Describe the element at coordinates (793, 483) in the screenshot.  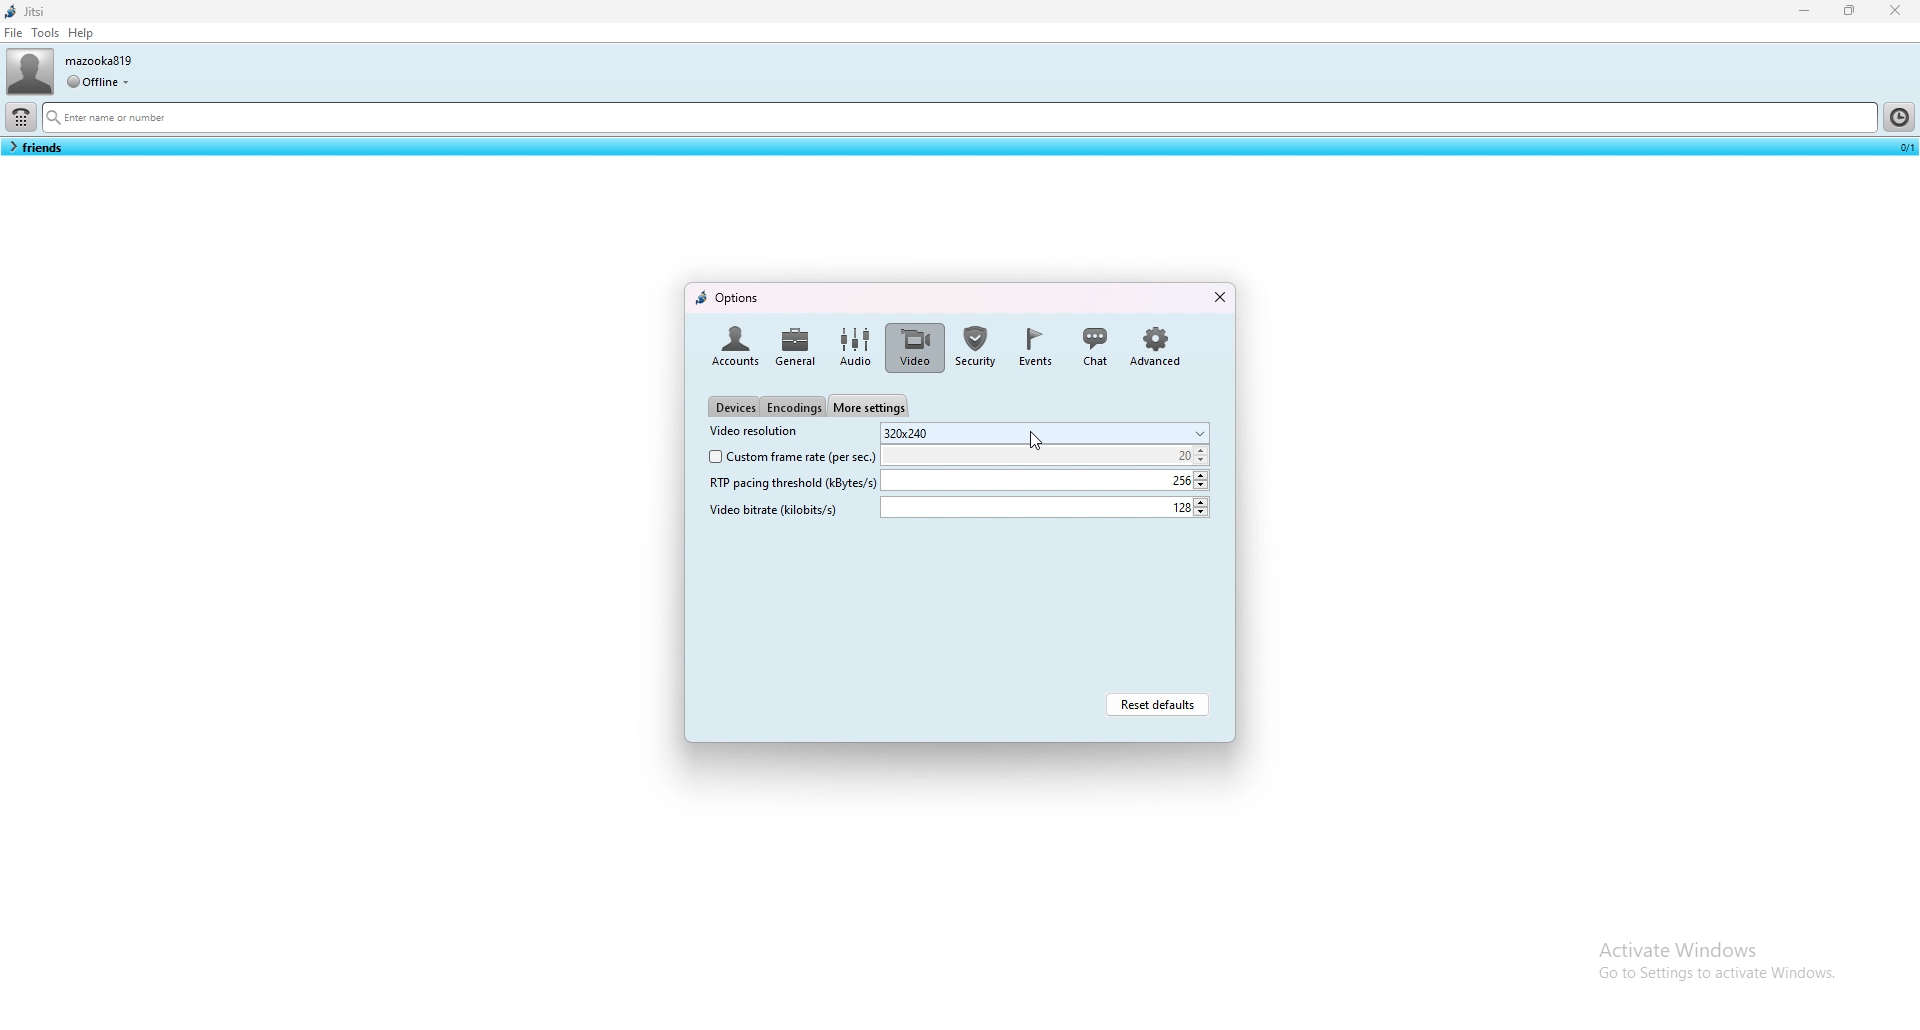
I see `rtp pacing threshold` at that location.